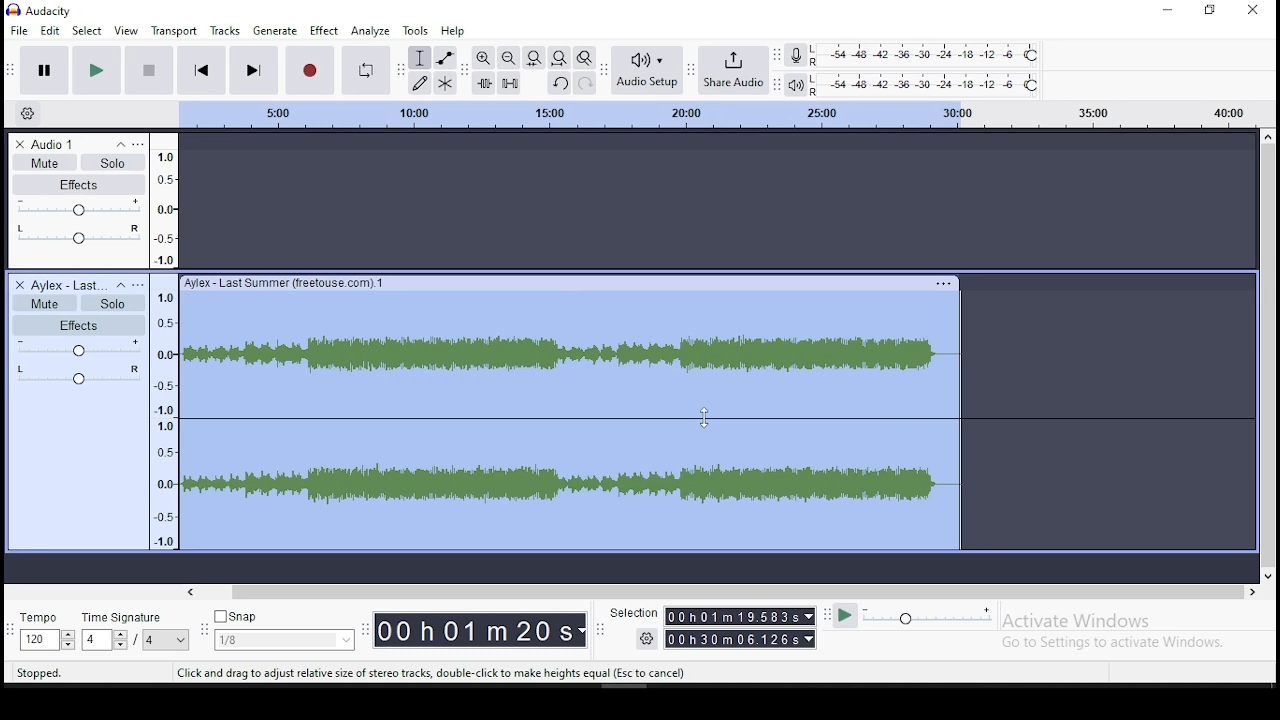  I want to click on recording level, so click(927, 55).